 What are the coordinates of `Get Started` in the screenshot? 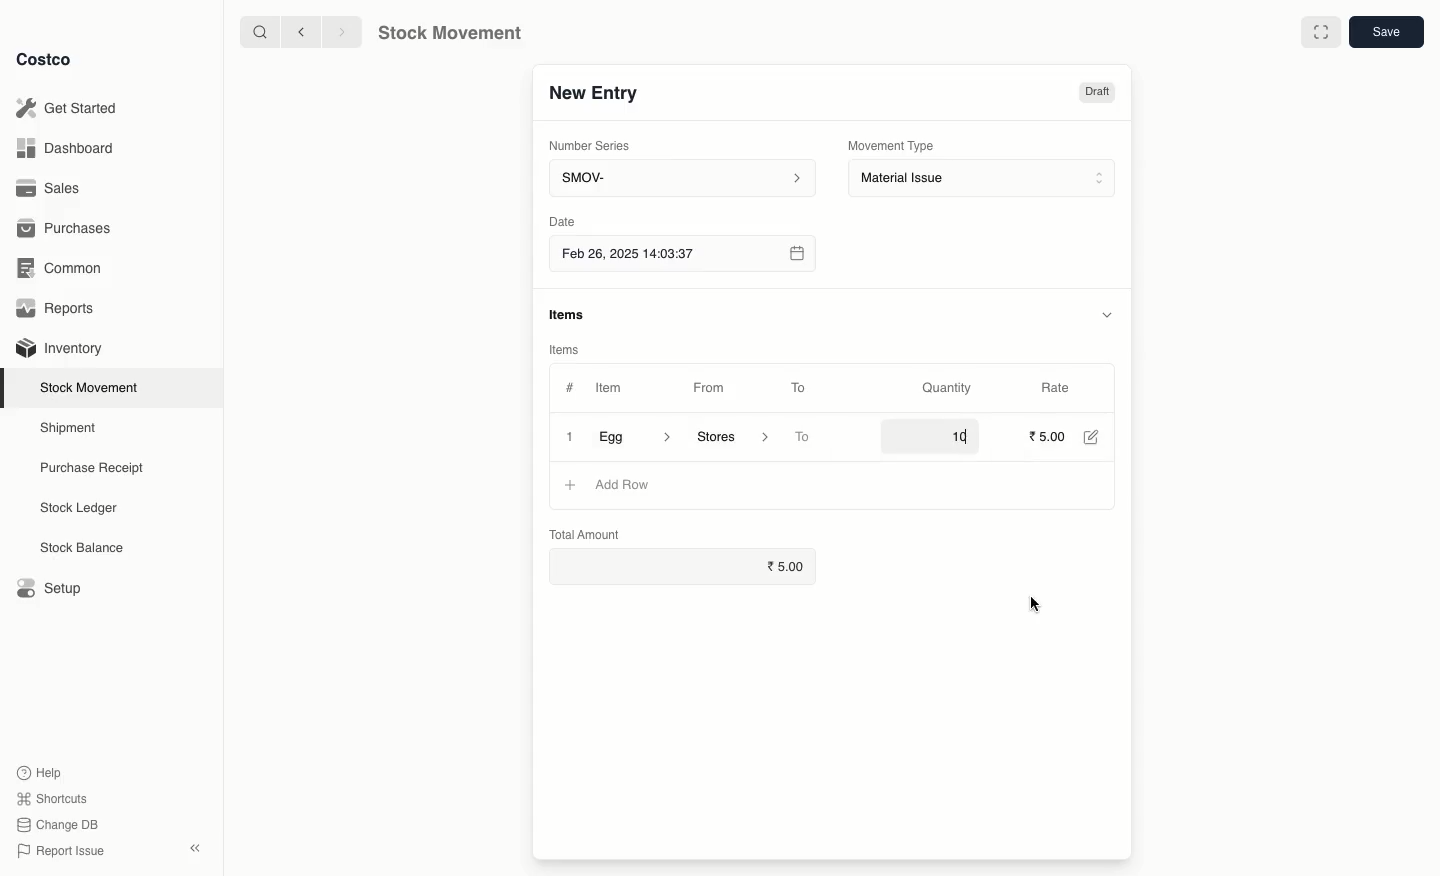 It's located at (71, 107).